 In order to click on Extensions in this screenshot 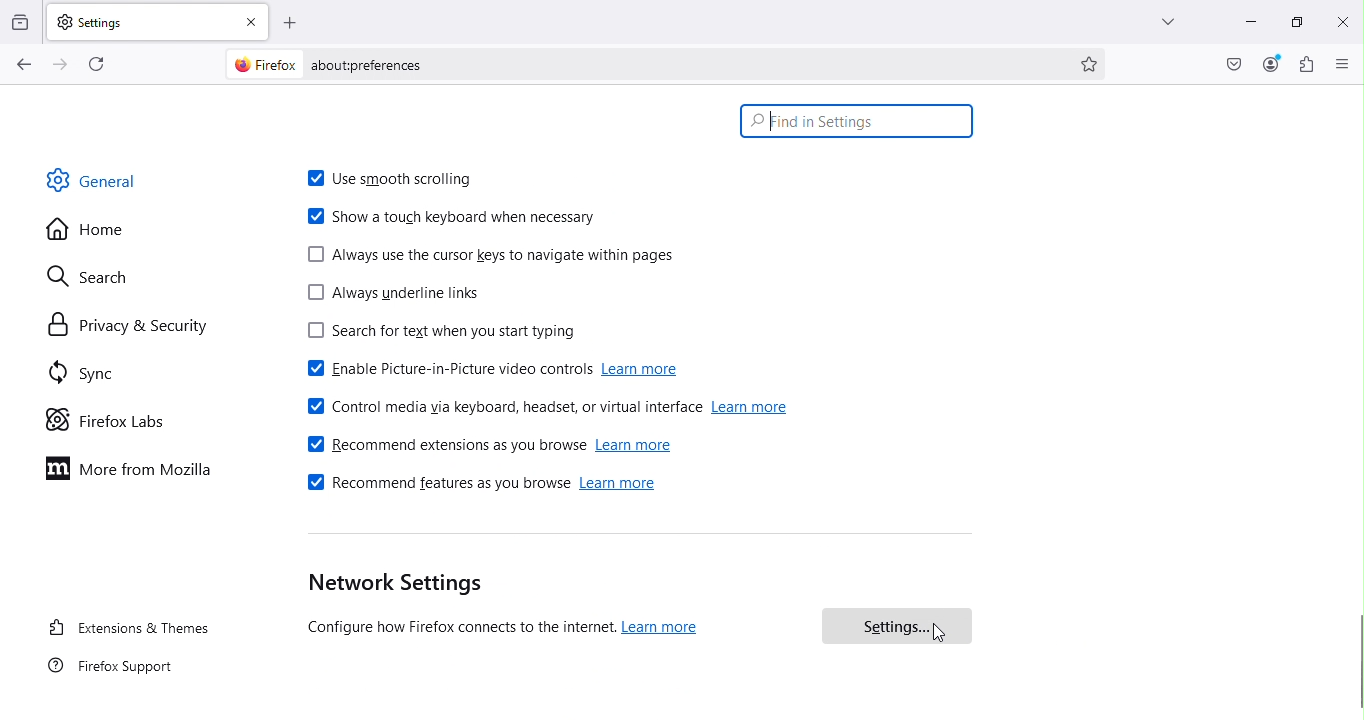, I will do `click(1307, 64)`.